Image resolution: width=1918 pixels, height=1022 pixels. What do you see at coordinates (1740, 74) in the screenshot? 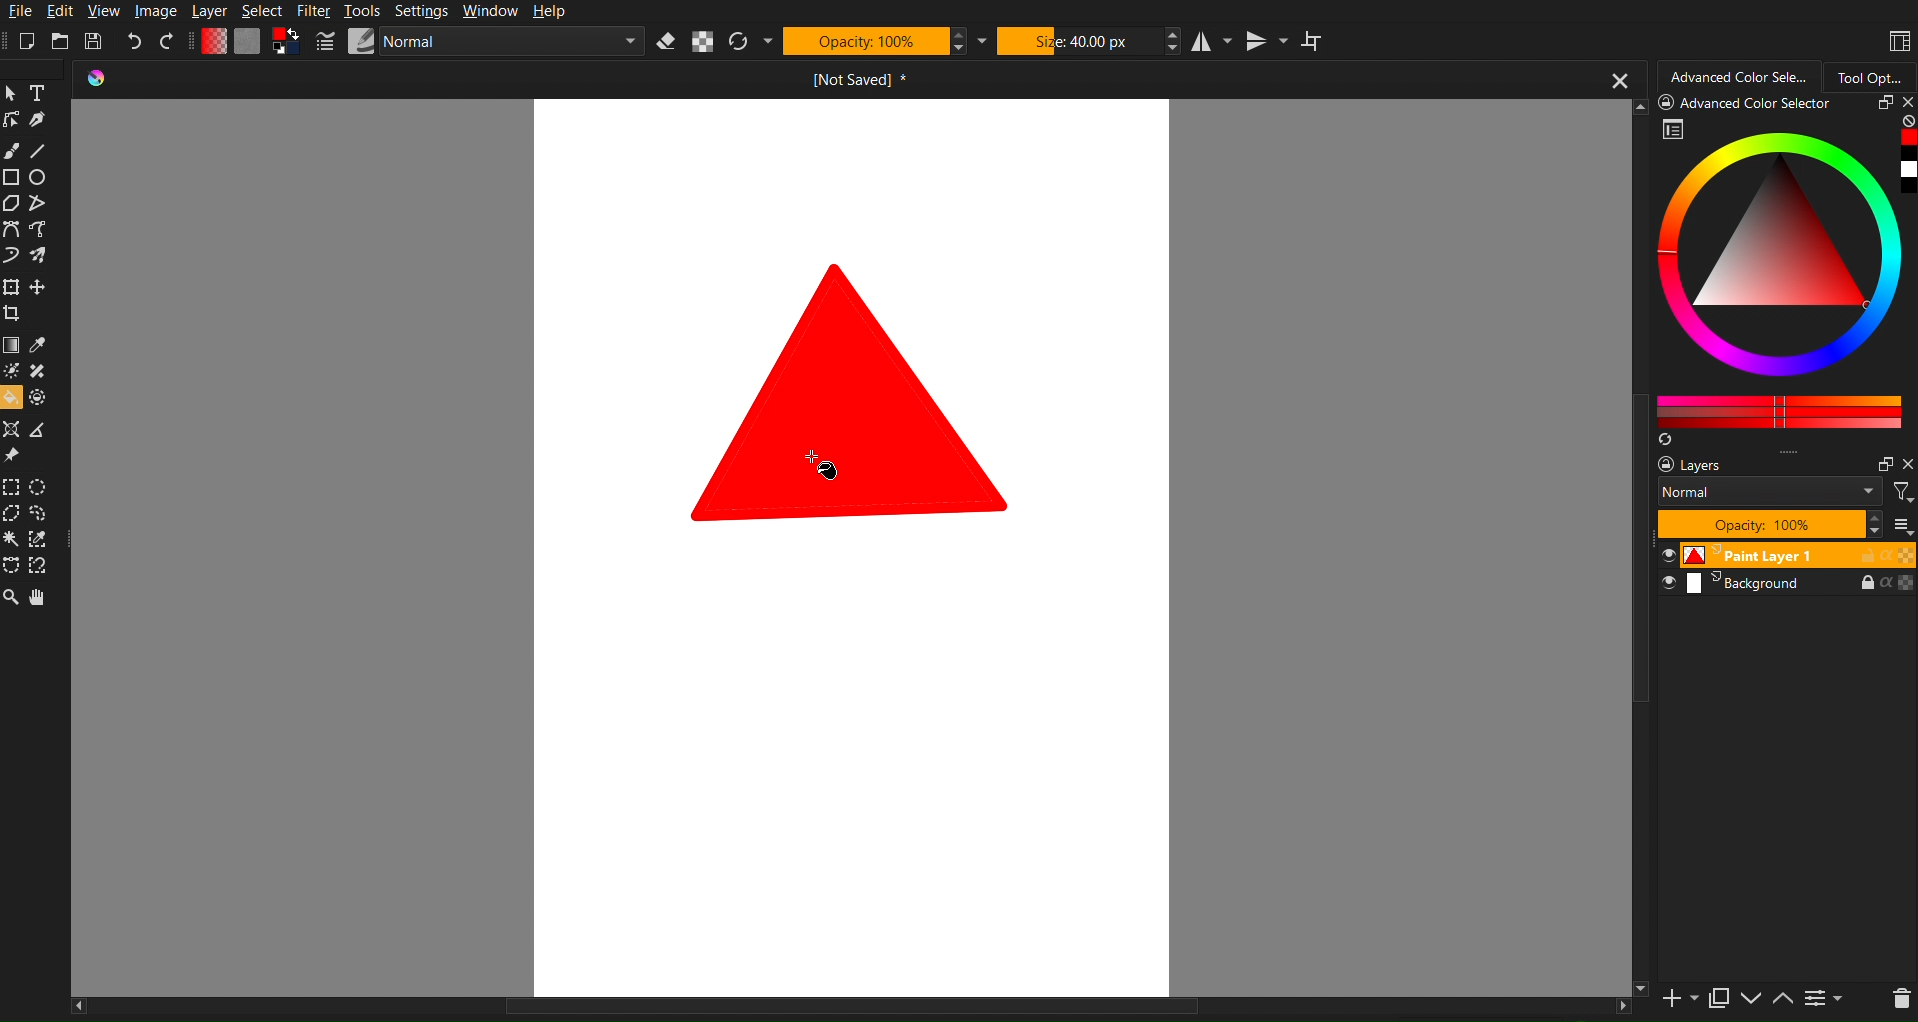
I see `Advanced Color Selector` at bounding box center [1740, 74].